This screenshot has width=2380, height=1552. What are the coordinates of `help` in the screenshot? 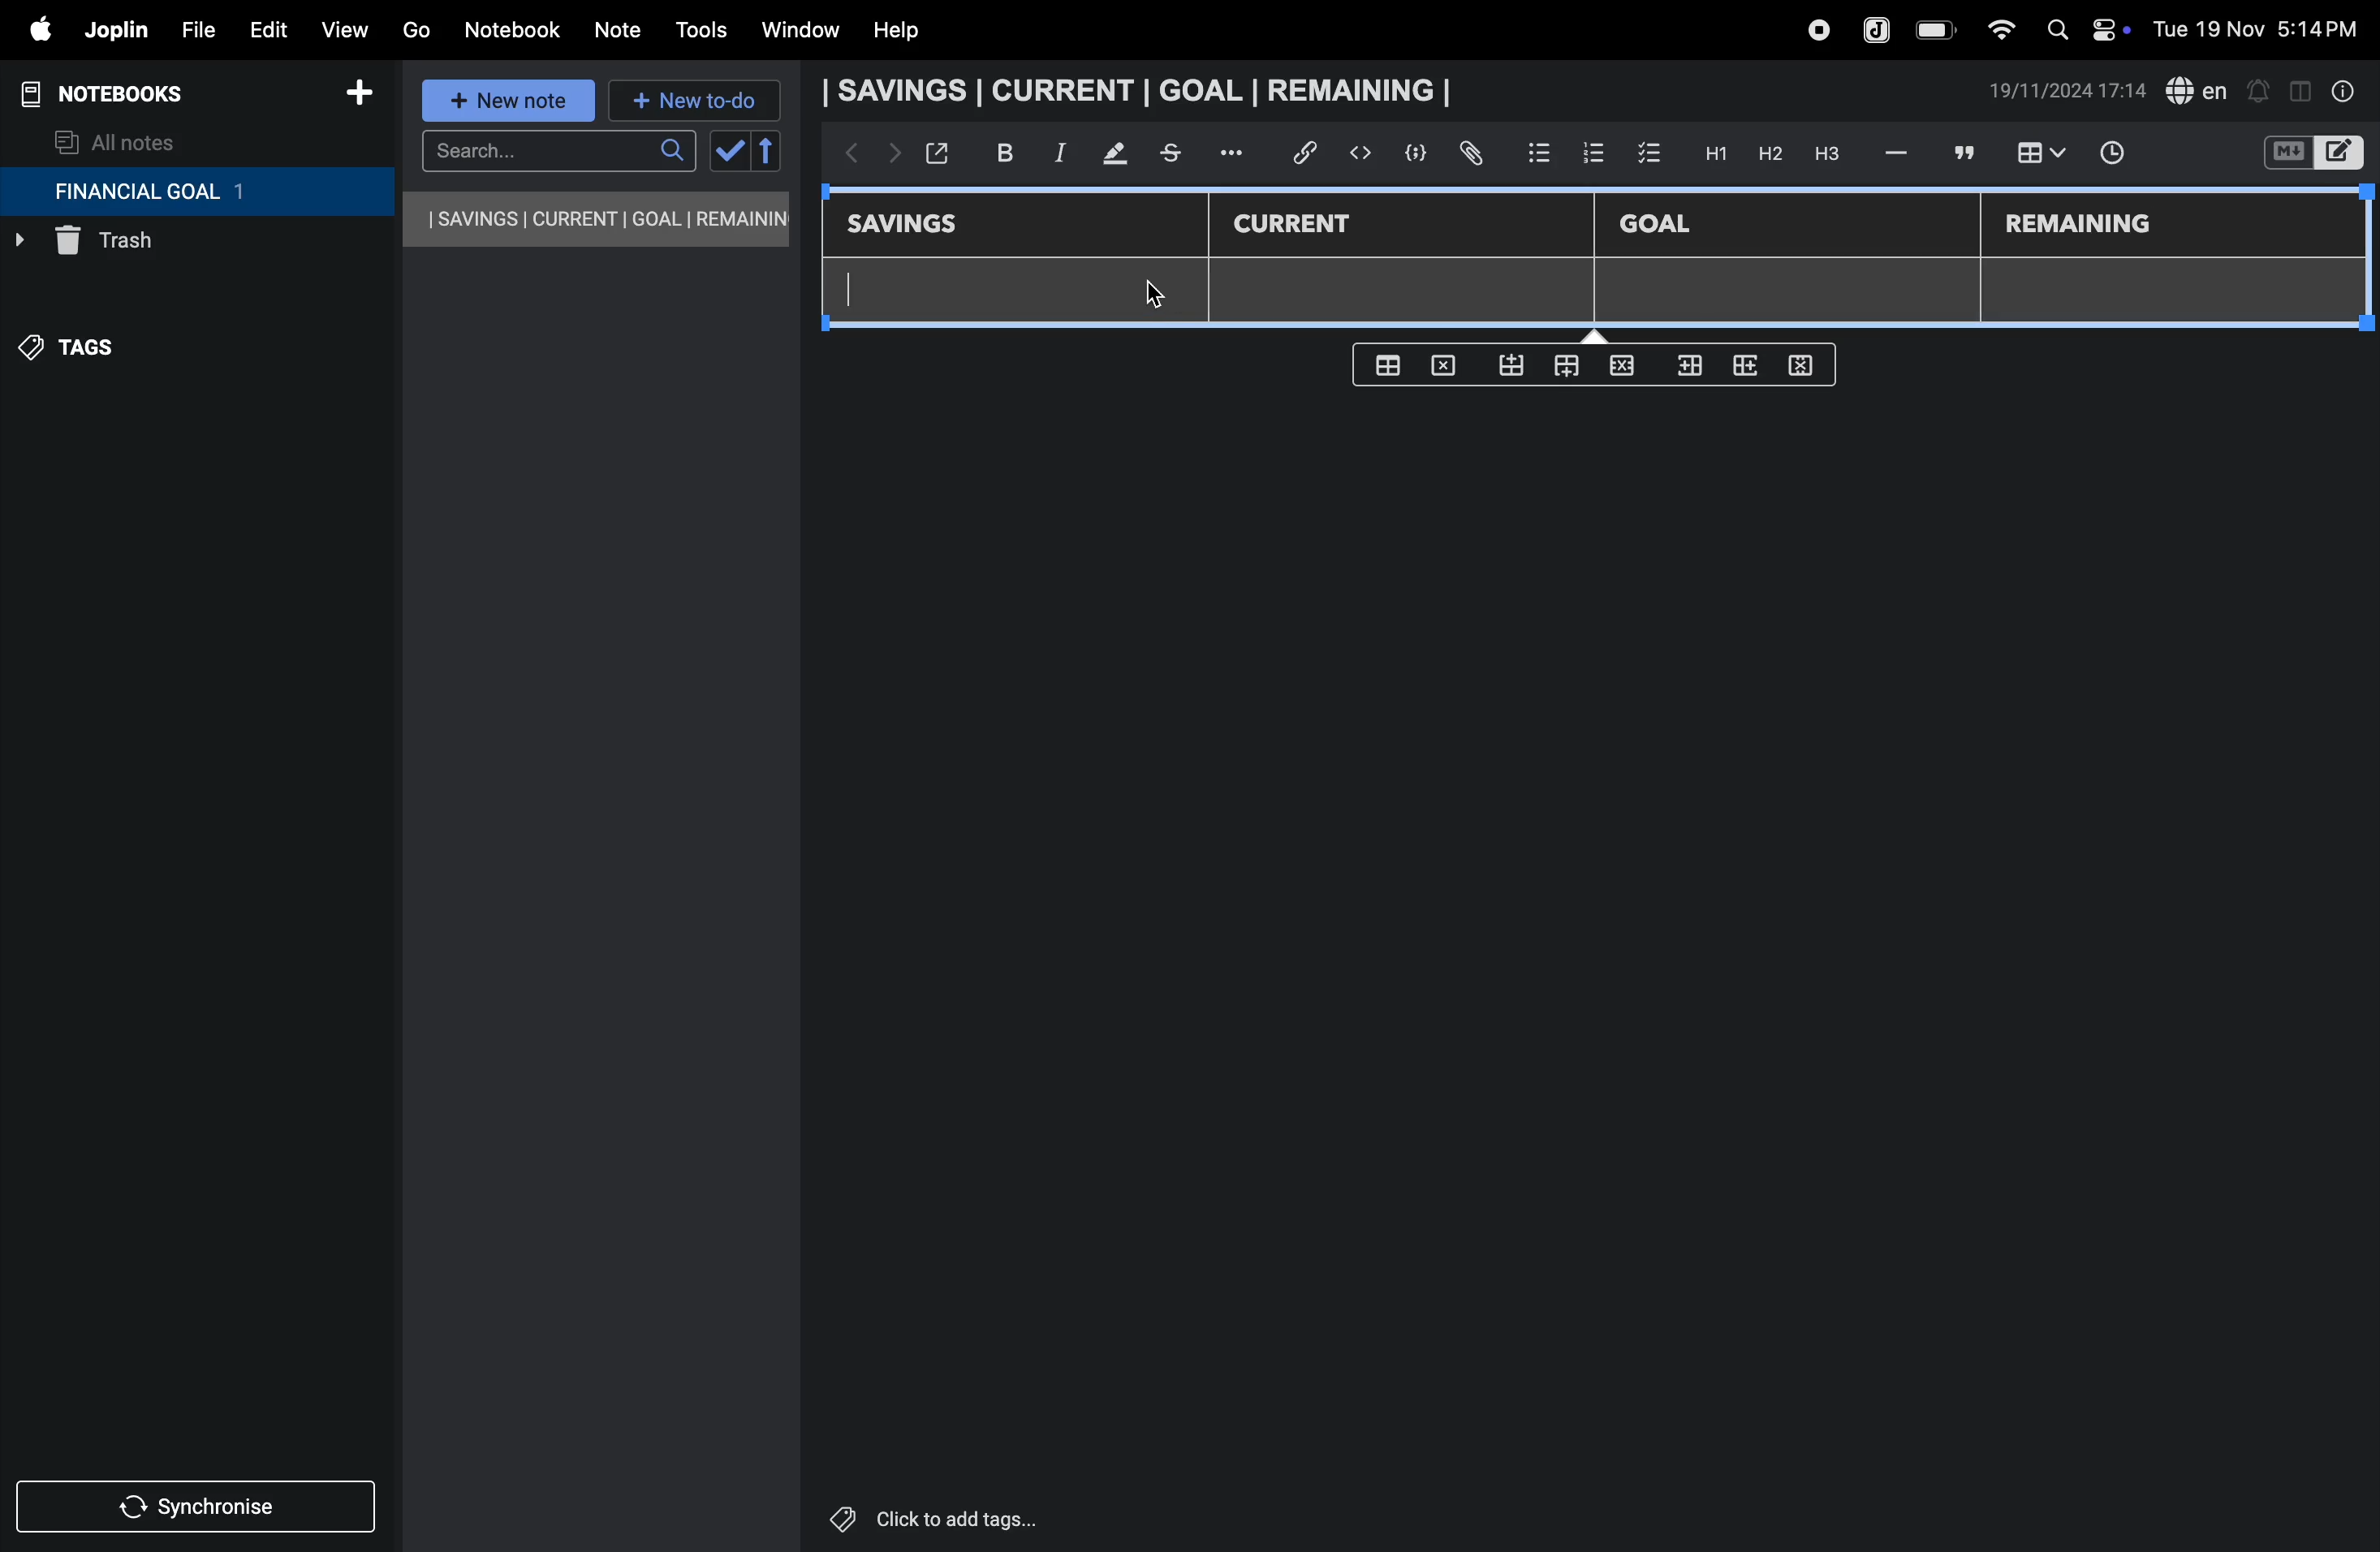 It's located at (911, 31).